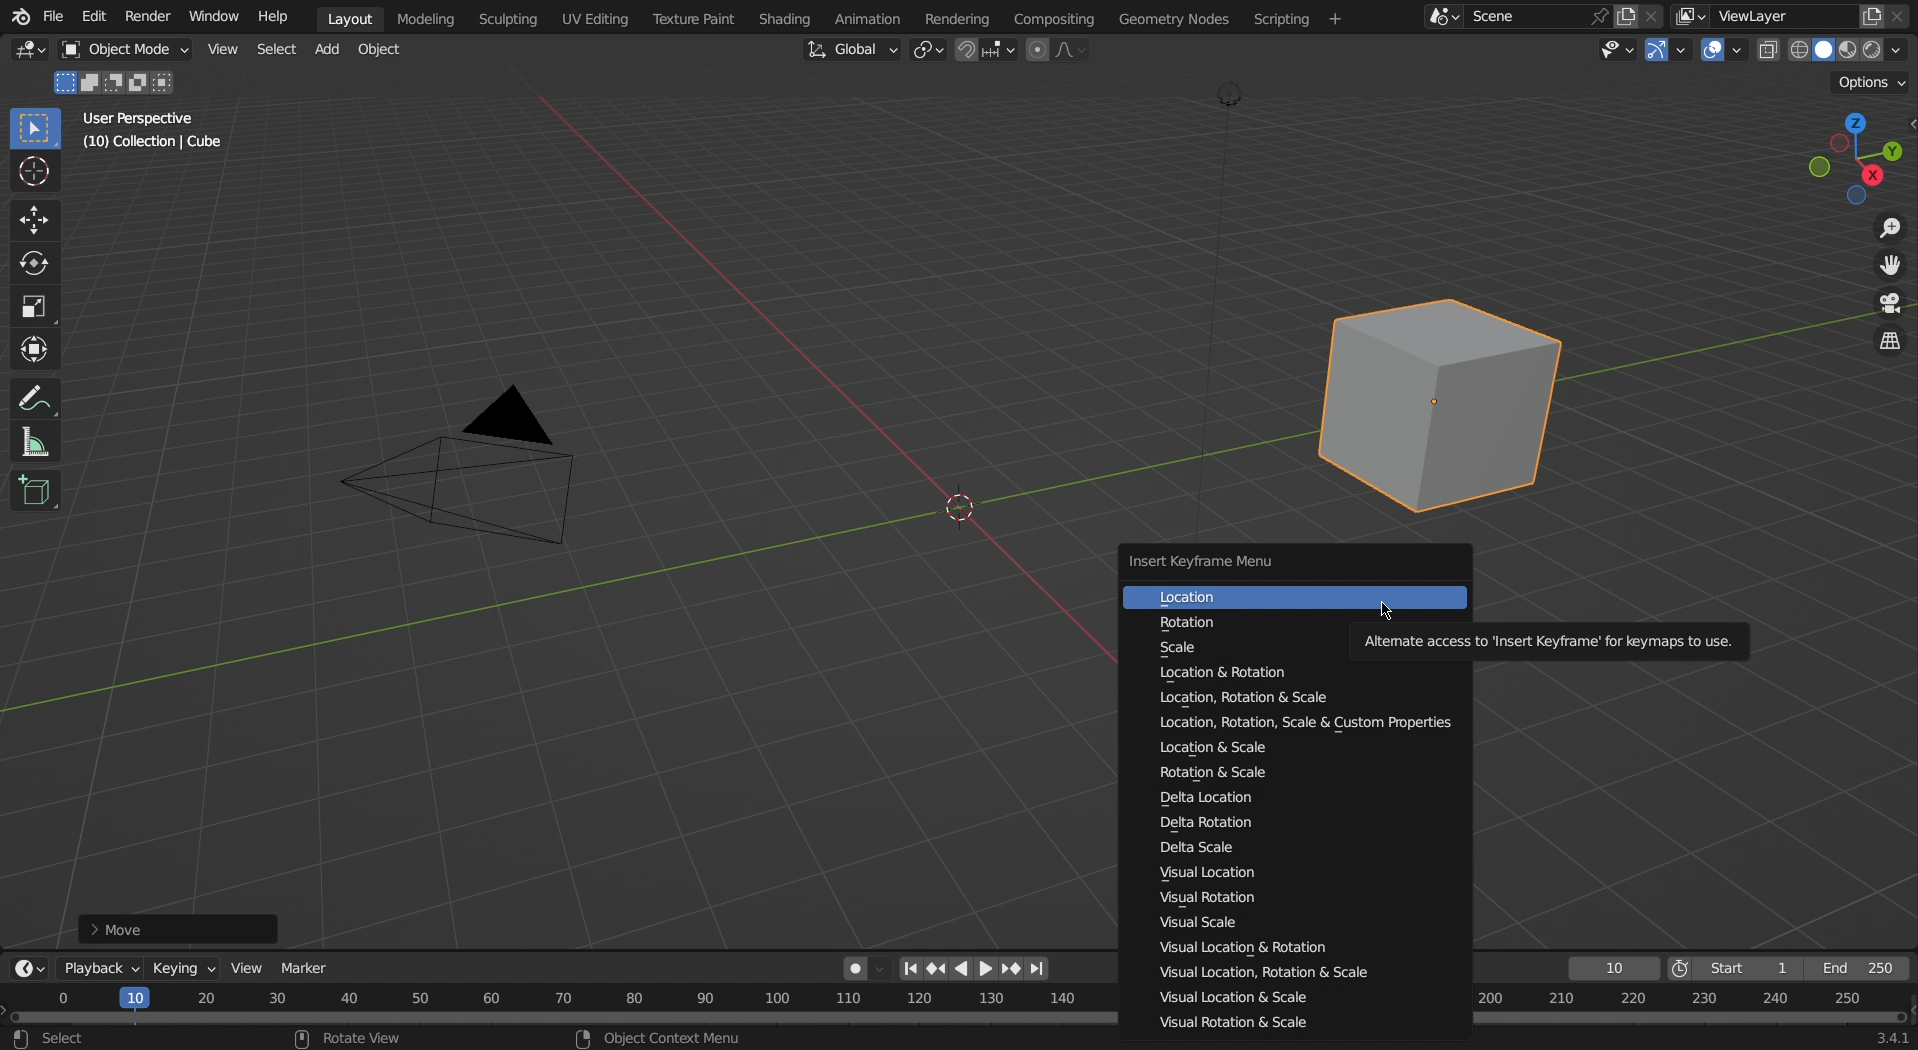 The width and height of the screenshot is (1918, 1050). What do you see at coordinates (1231, 650) in the screenshot?
I see `Scale` at bounding box center [1231, 650].